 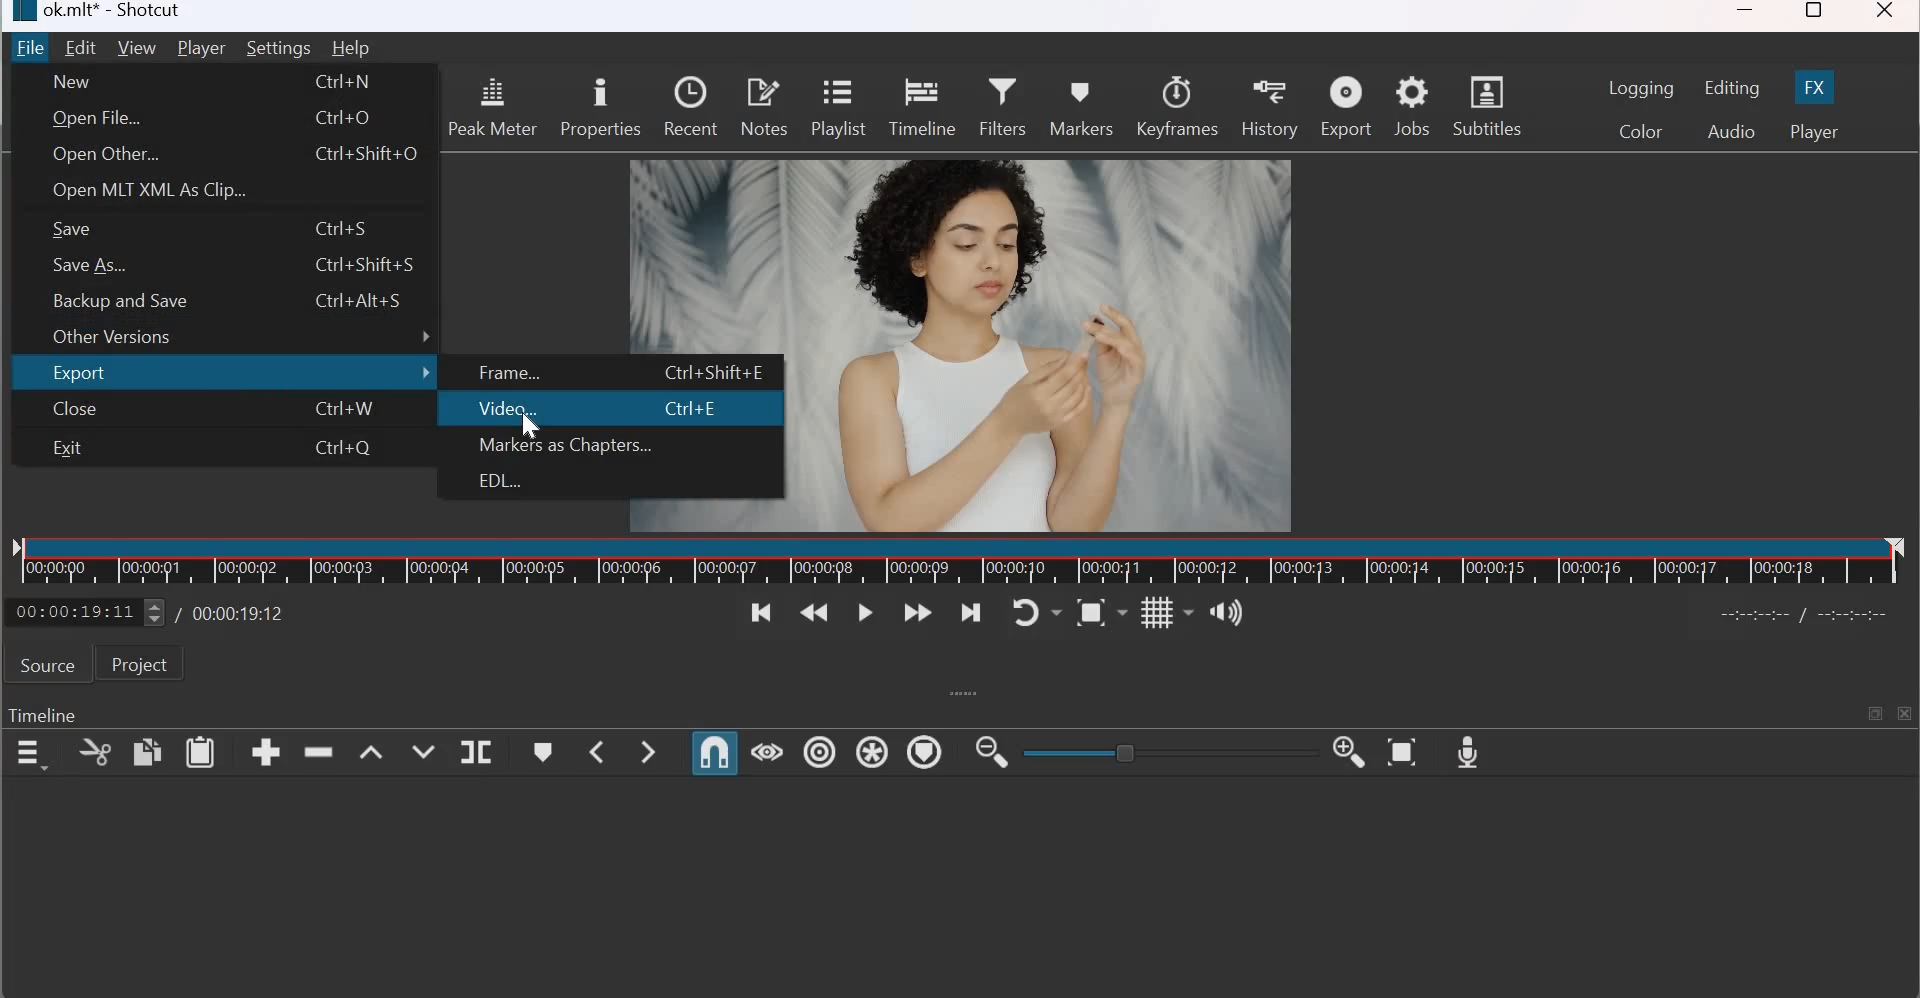 I want to click on close, so click(x=1906, y=713).